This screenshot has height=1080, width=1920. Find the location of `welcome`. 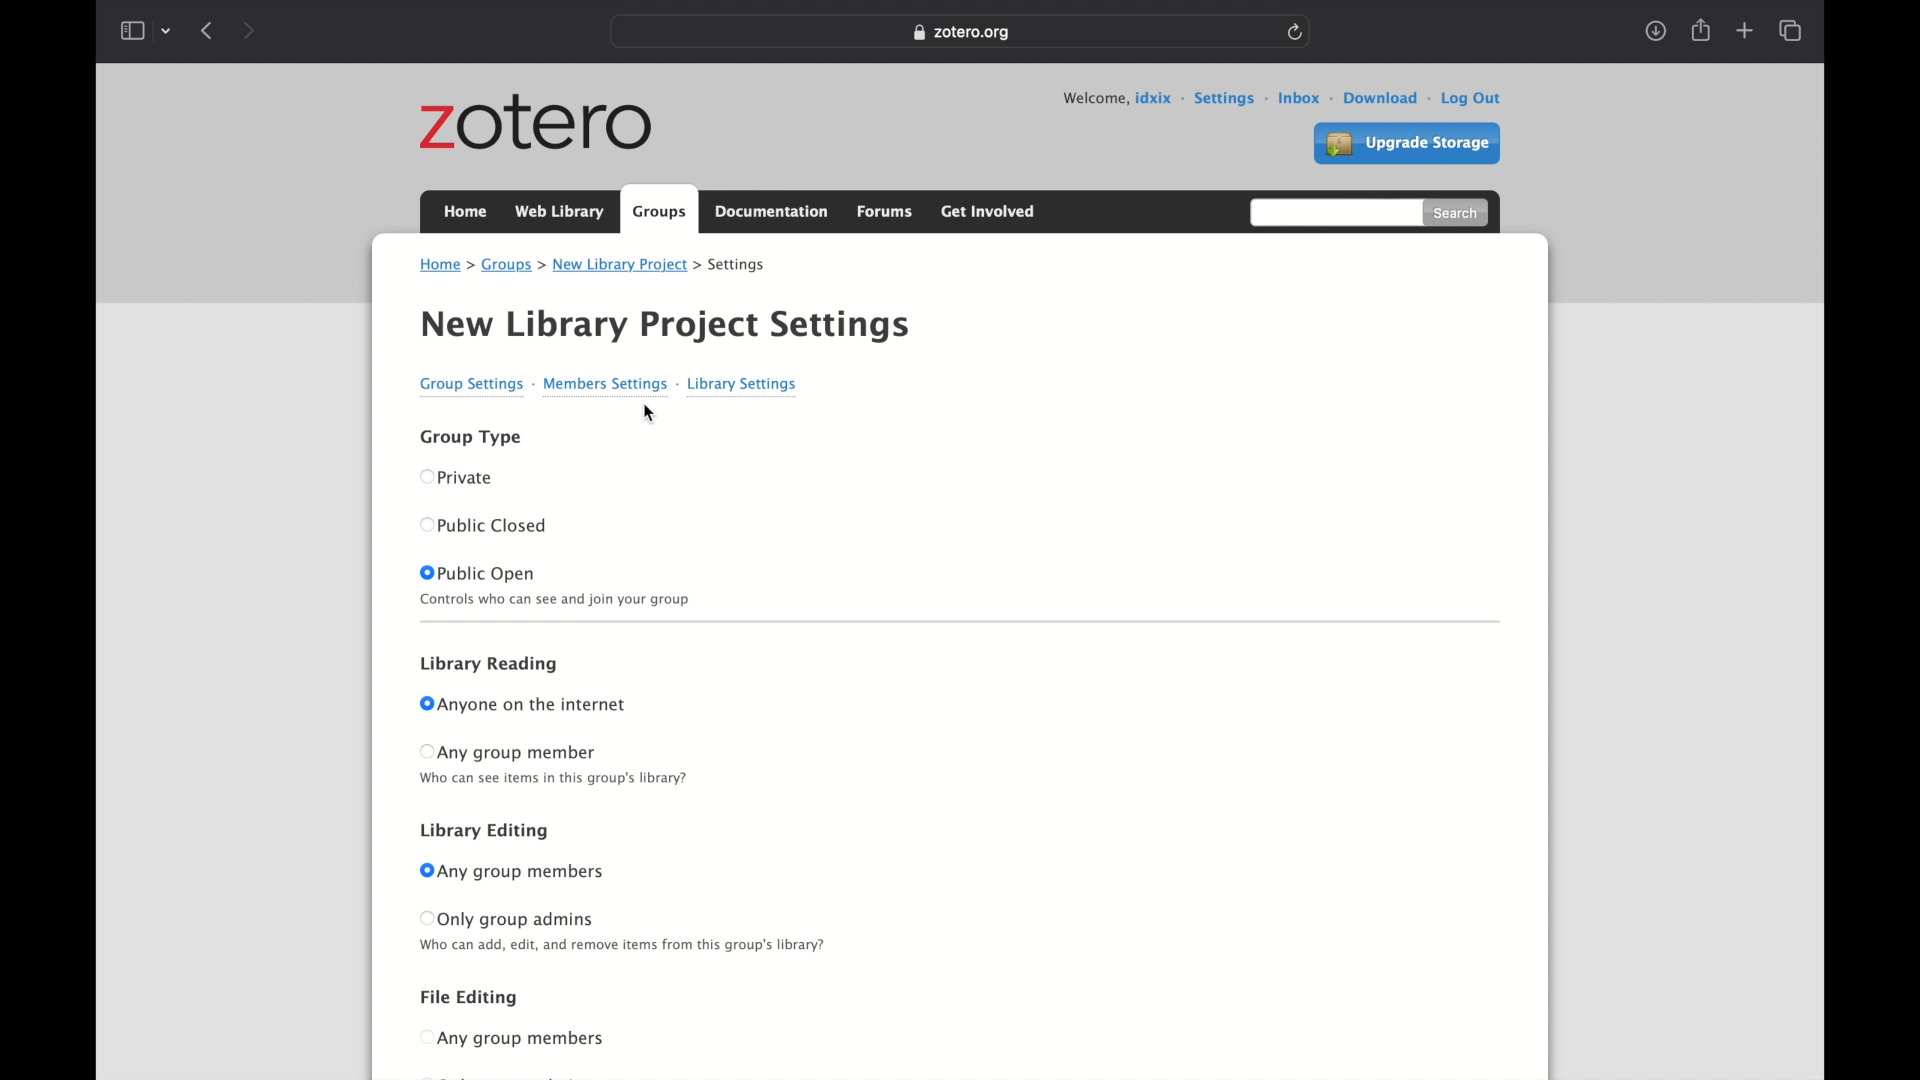

welcome is located at coordinates (1094, 98).